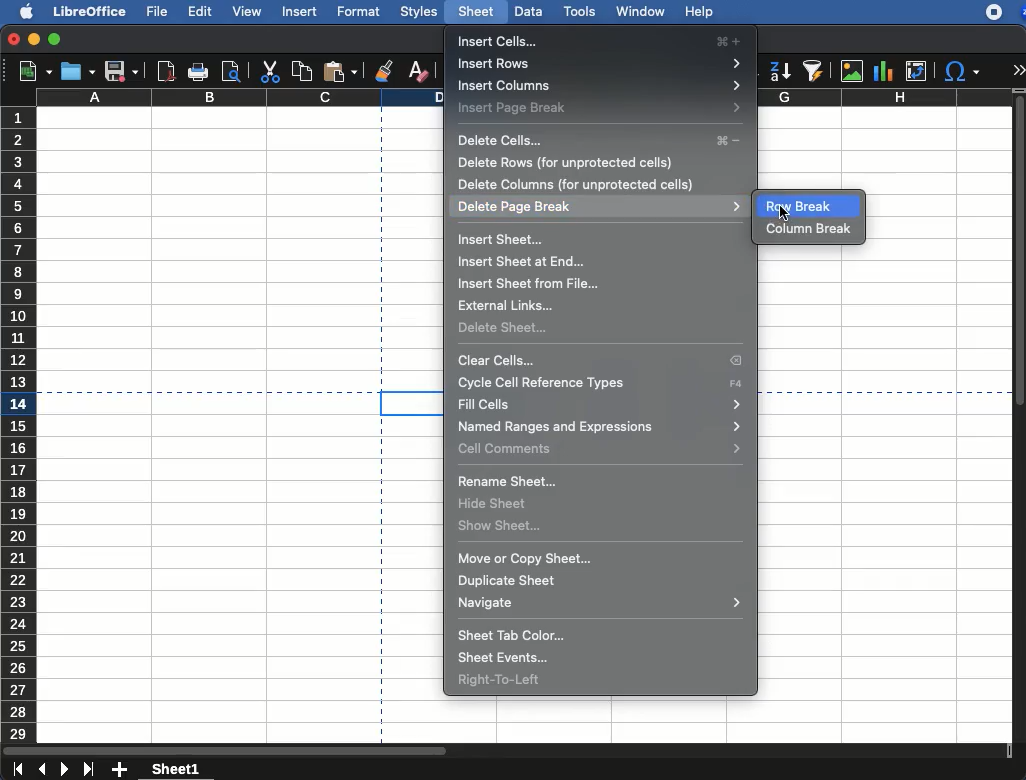  I want to click on cut, so click(269, 73).